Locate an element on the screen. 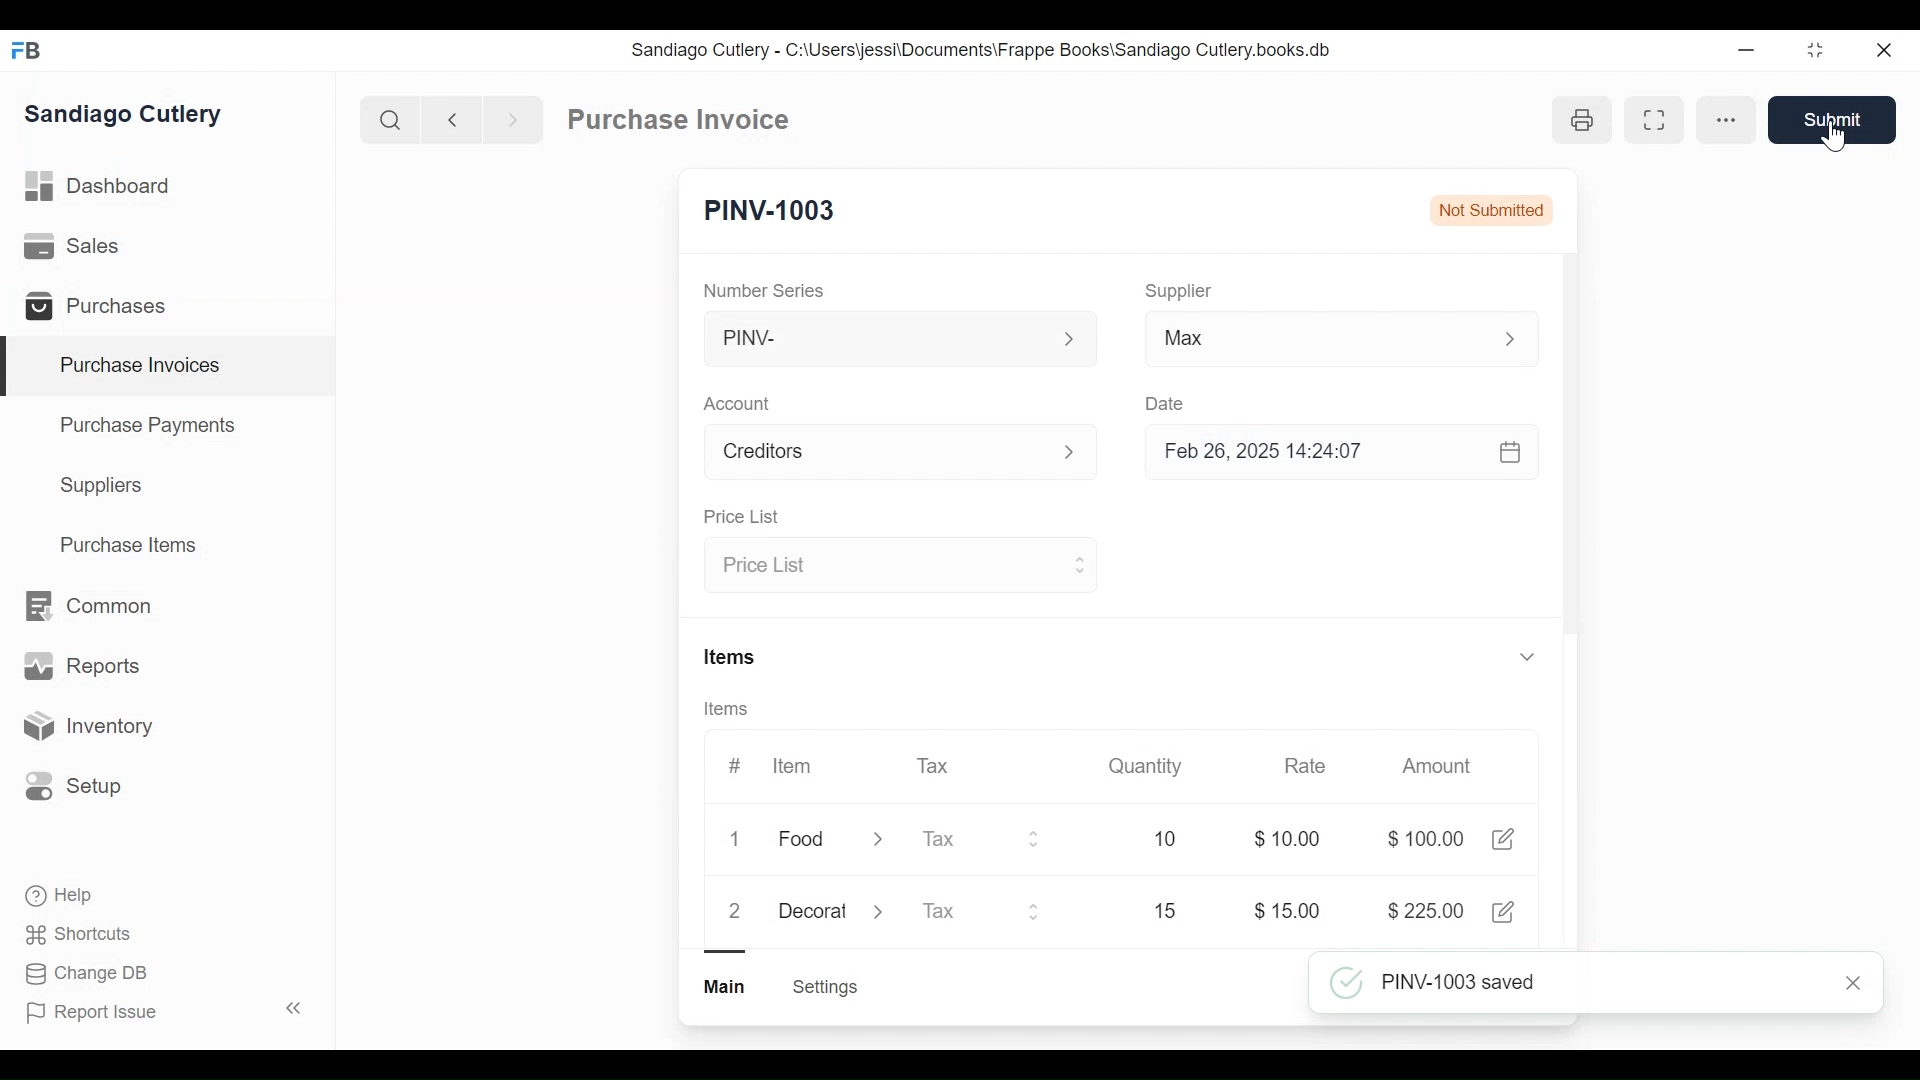 The image size is (1920, 1080). Report Issue is located at coordinates (163, 1011).